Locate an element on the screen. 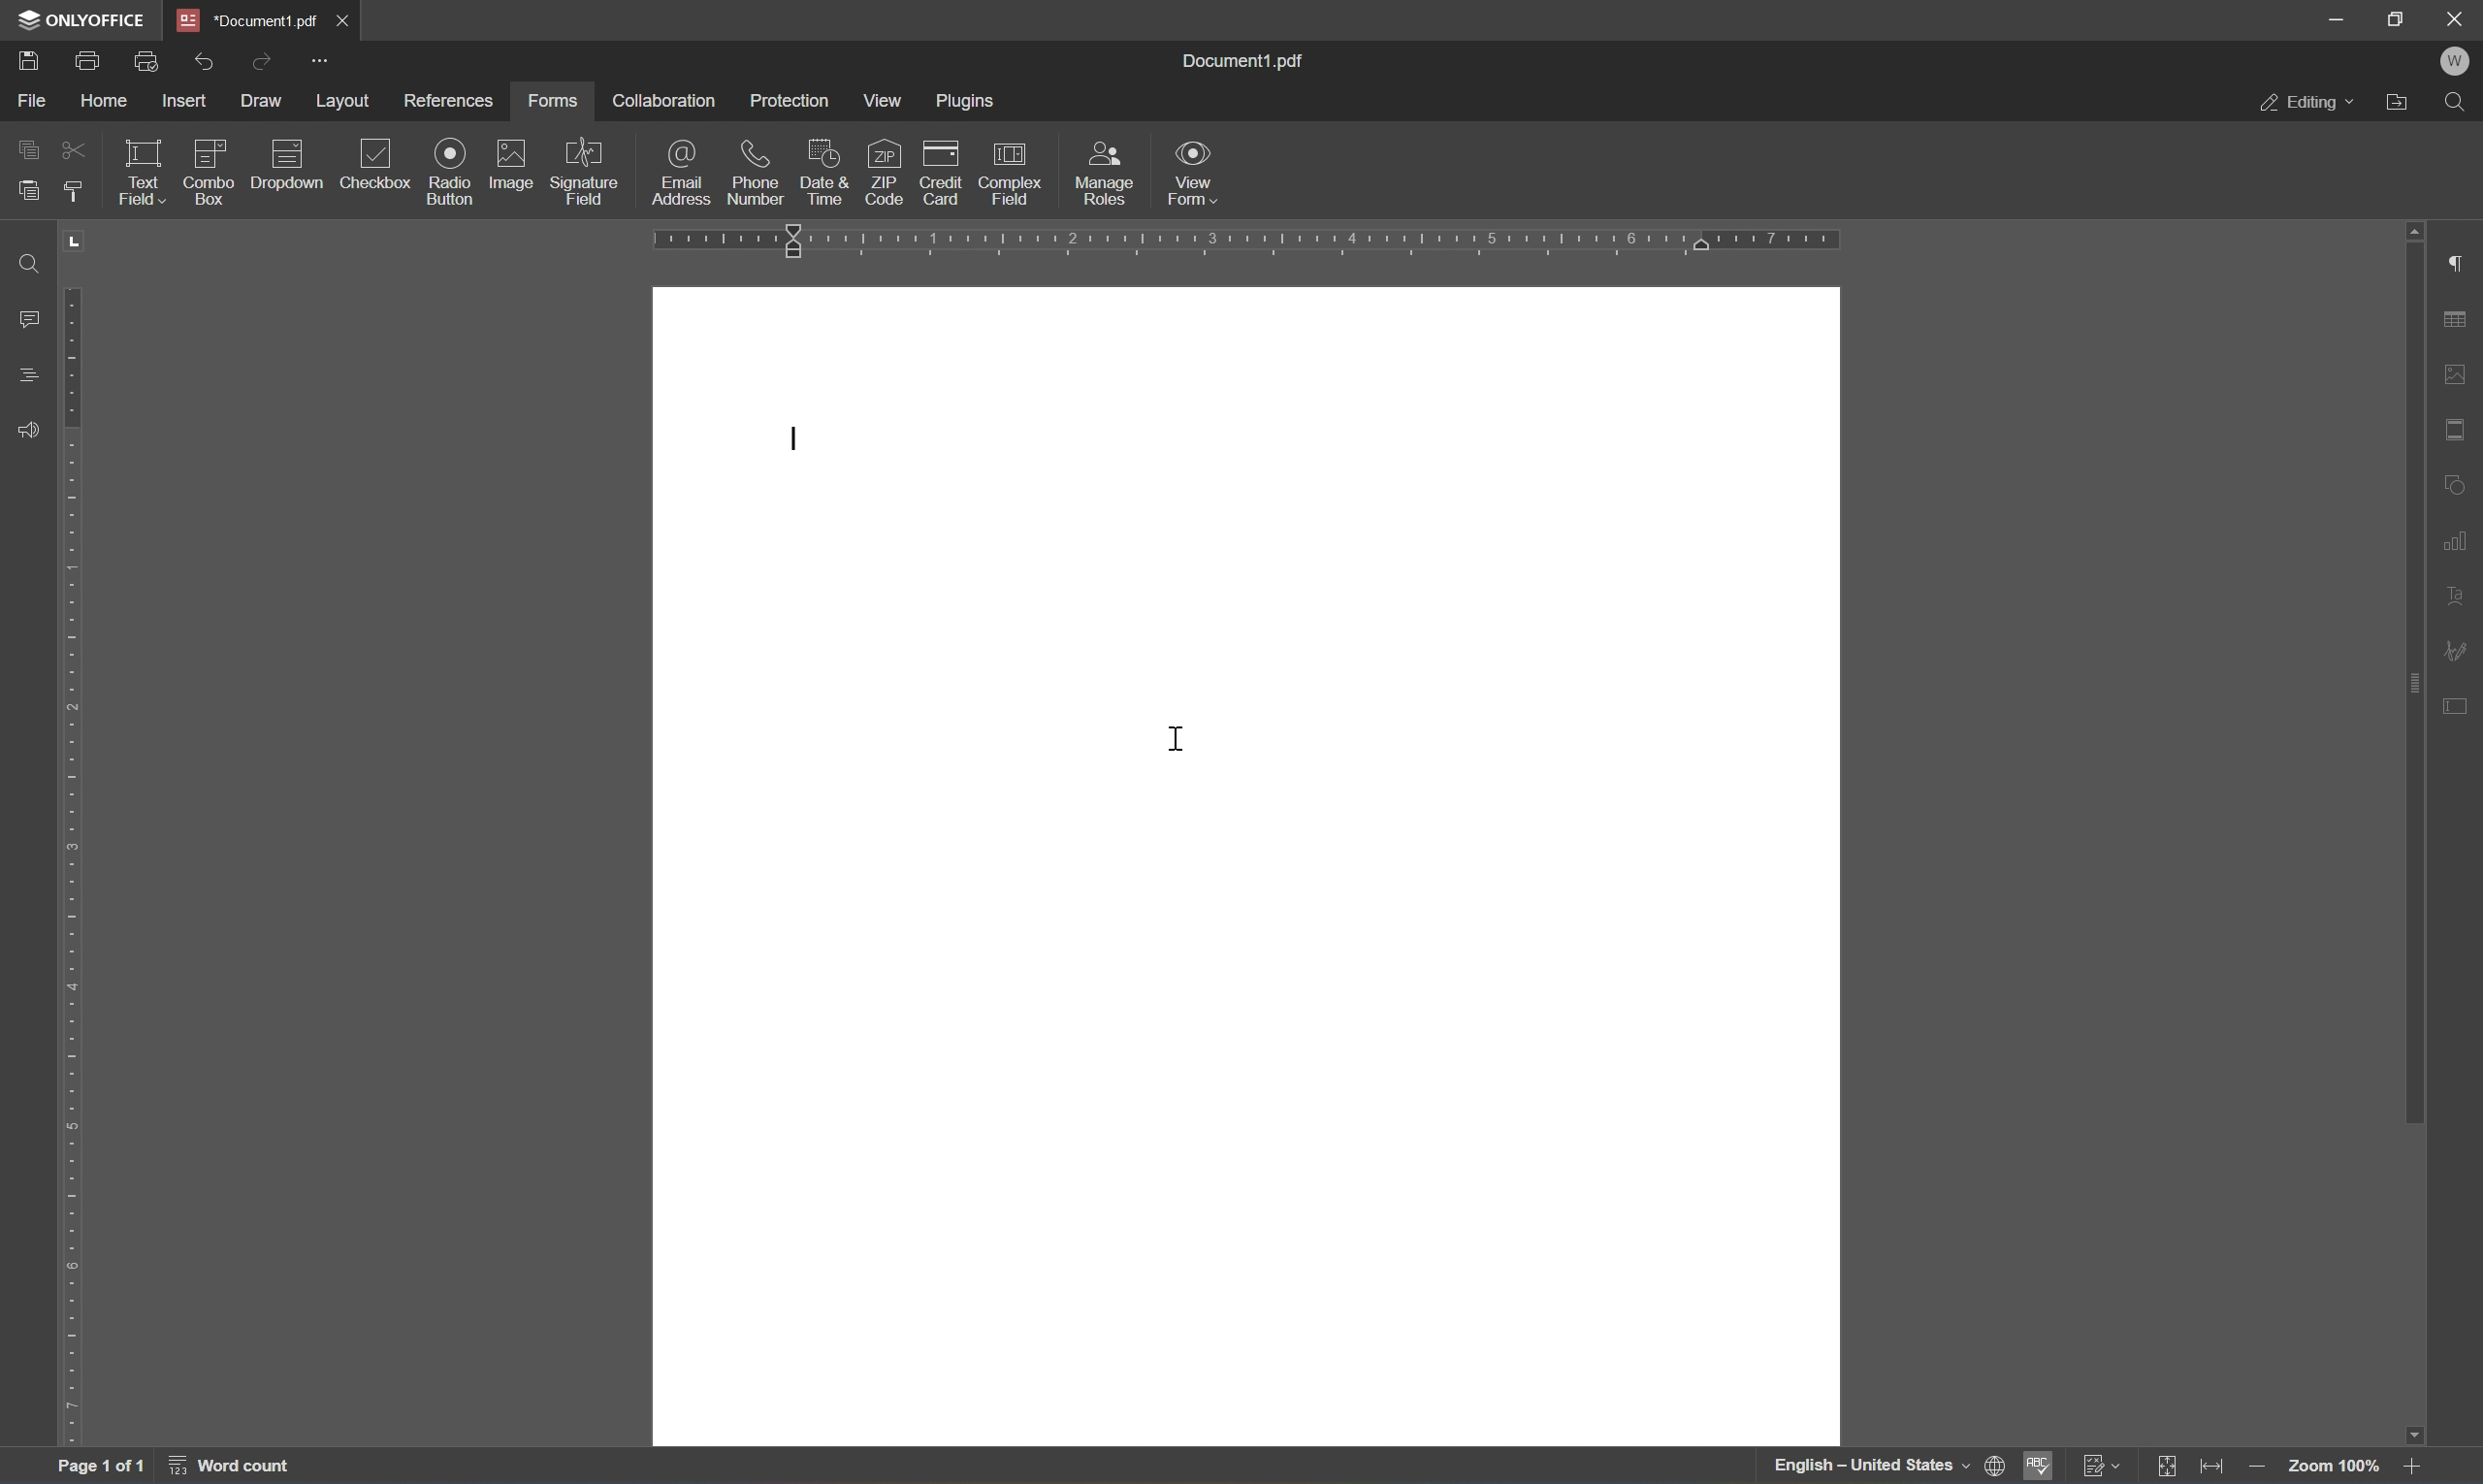 The width and height of the screenshot is (2483, 1484). print is located at coordinates (86, 63).